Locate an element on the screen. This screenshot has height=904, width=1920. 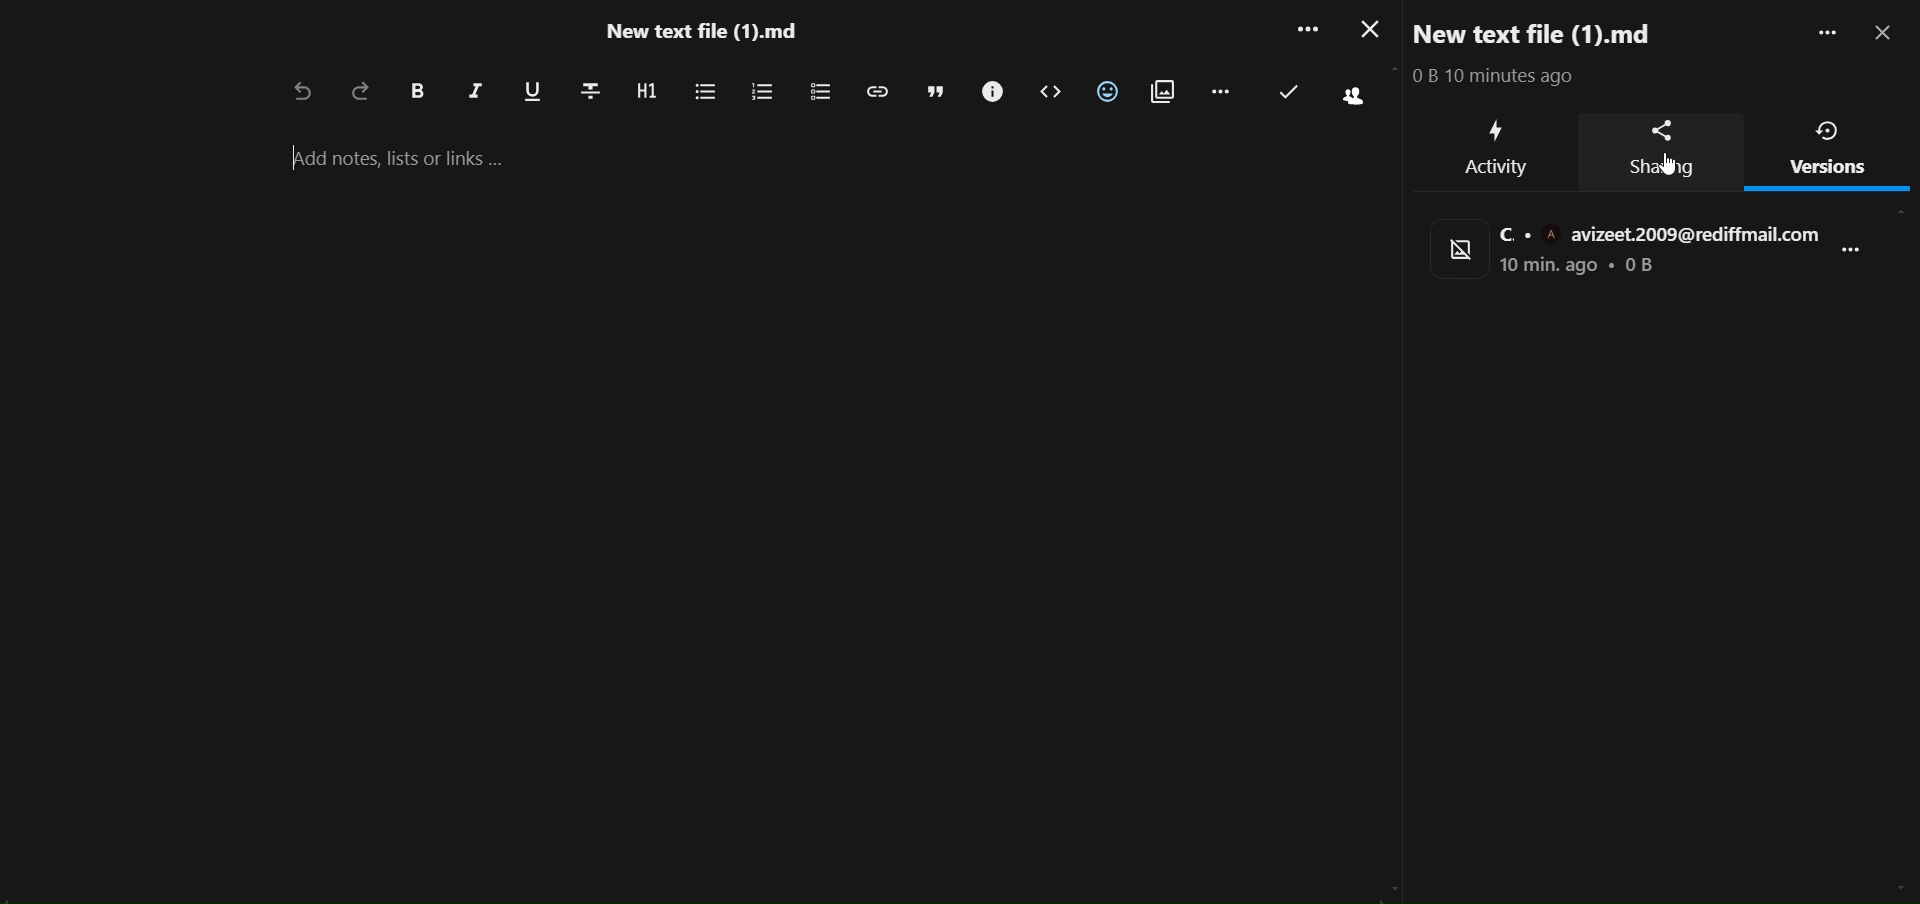
close is located at coordinates (1365, 29).